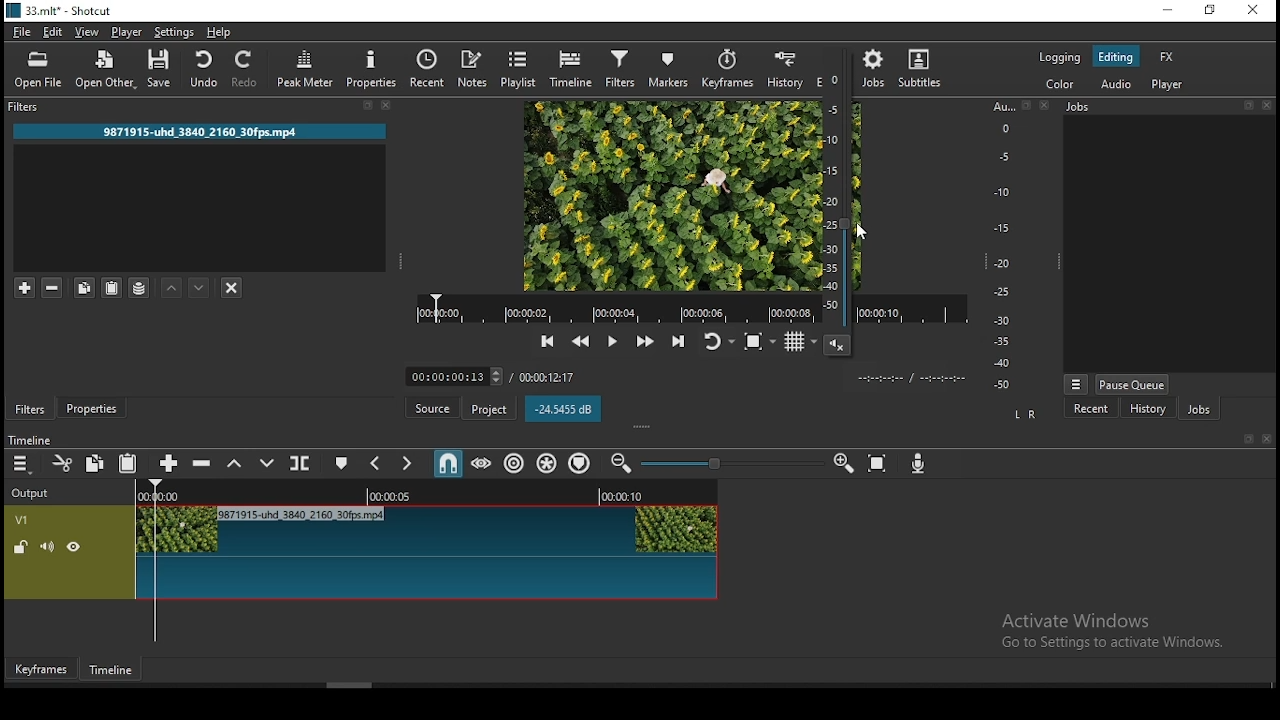  I want to click on jobs, so click(1203, 409).